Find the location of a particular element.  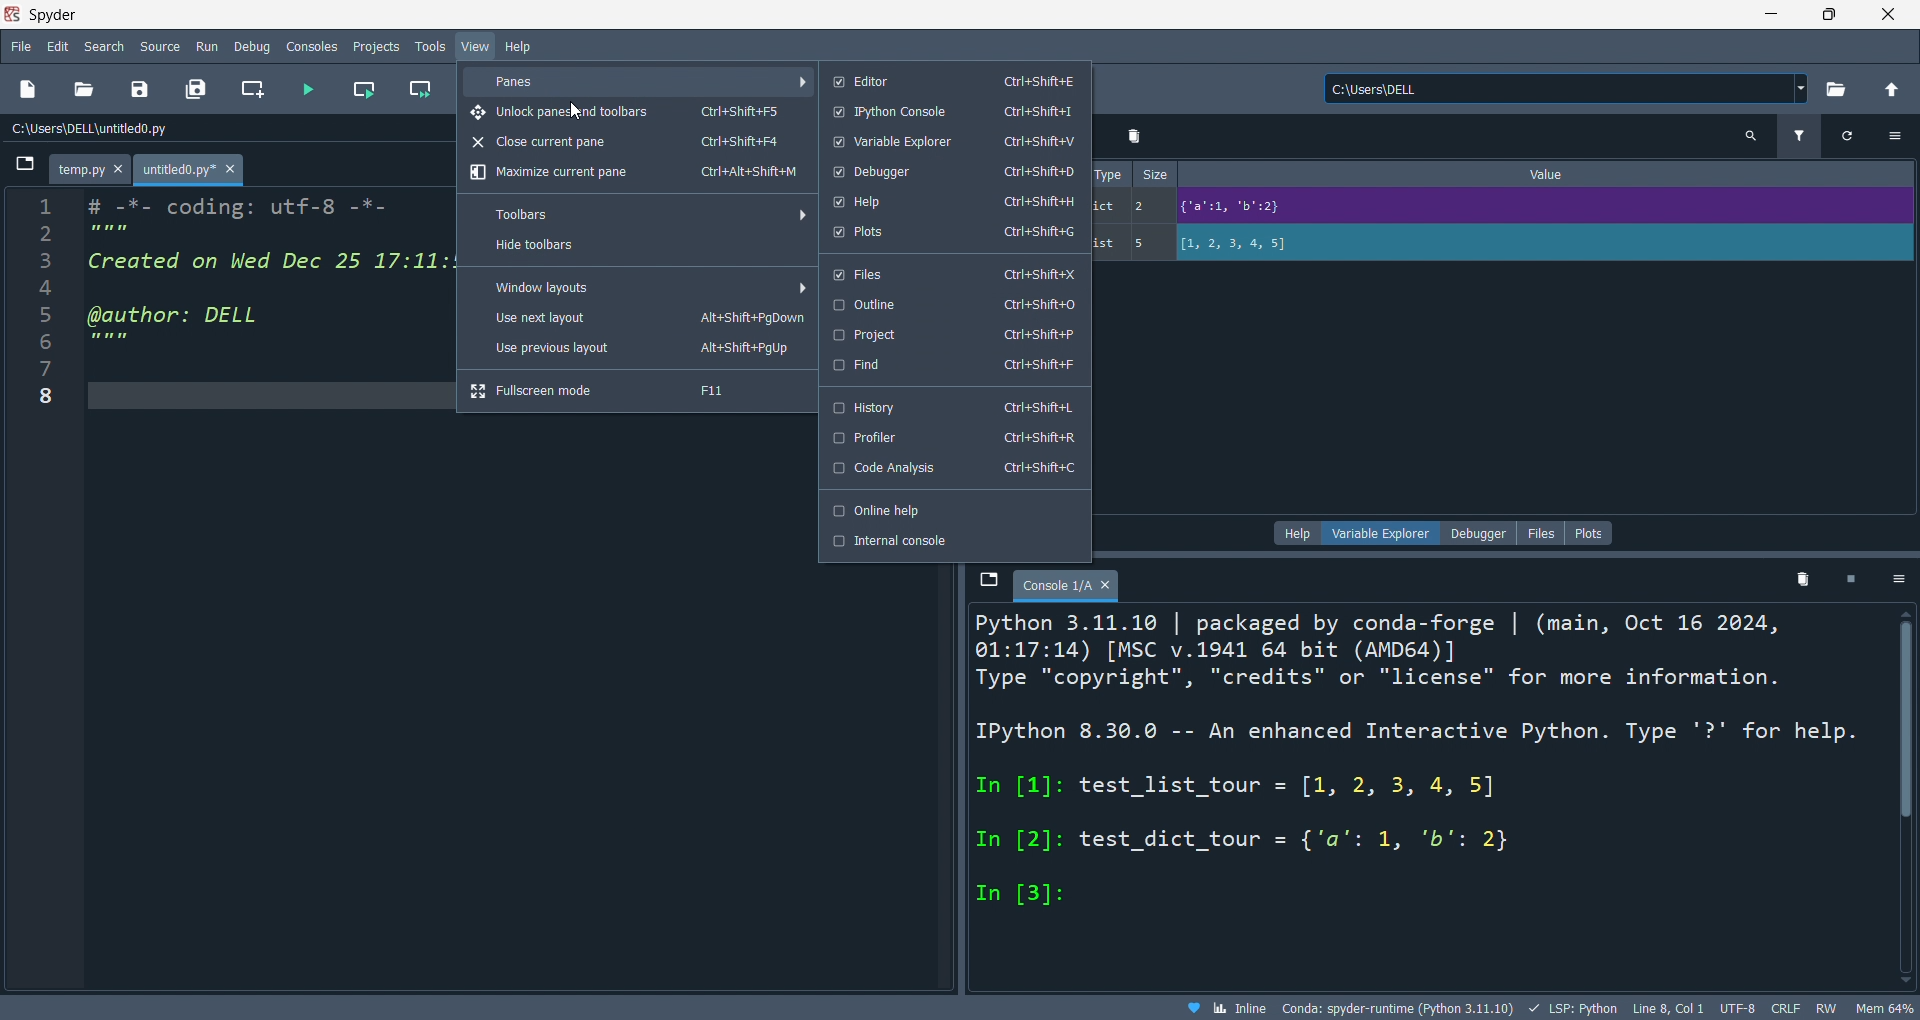

open directory is located at coordinates (1835, 90).